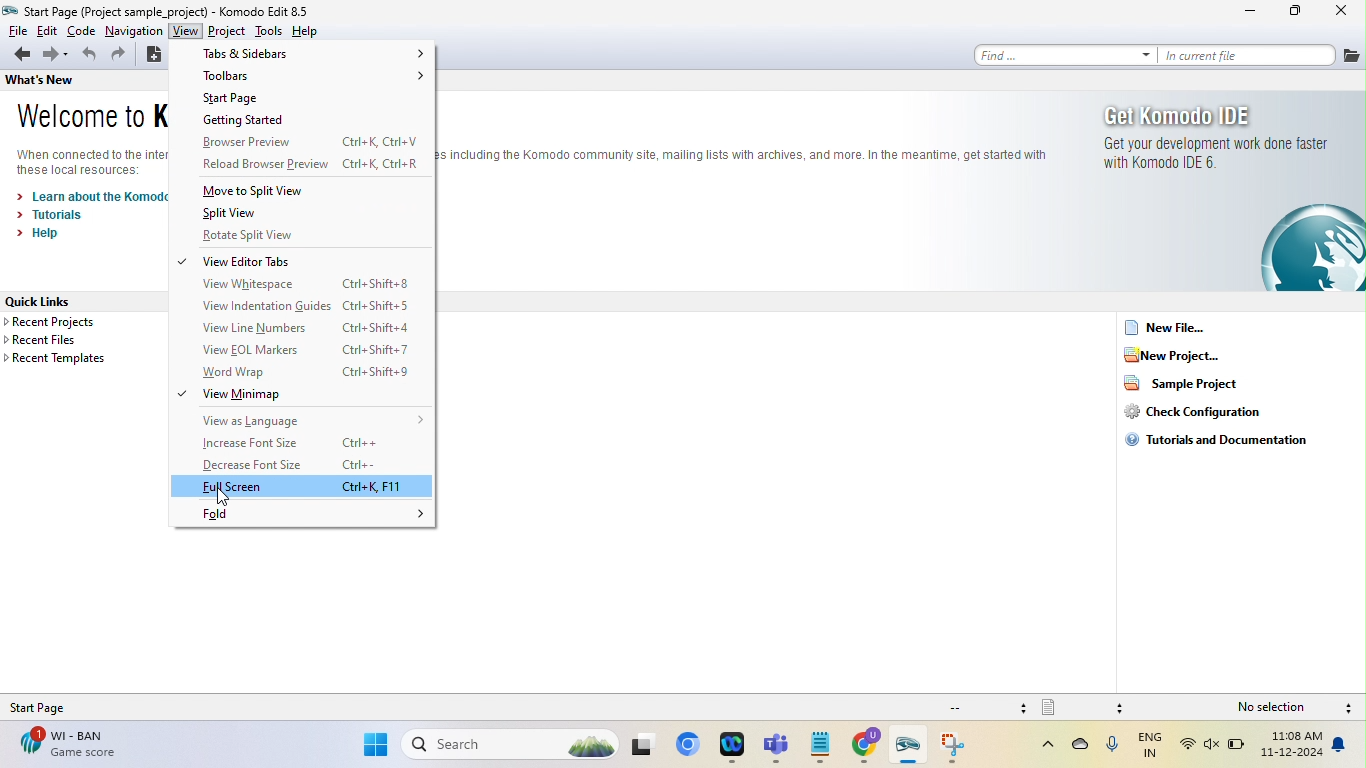 This screenshot has height=768, width=1366. Describe the element at coordinates (312, 77) in the screenshot. I see `toolbars` at that location.